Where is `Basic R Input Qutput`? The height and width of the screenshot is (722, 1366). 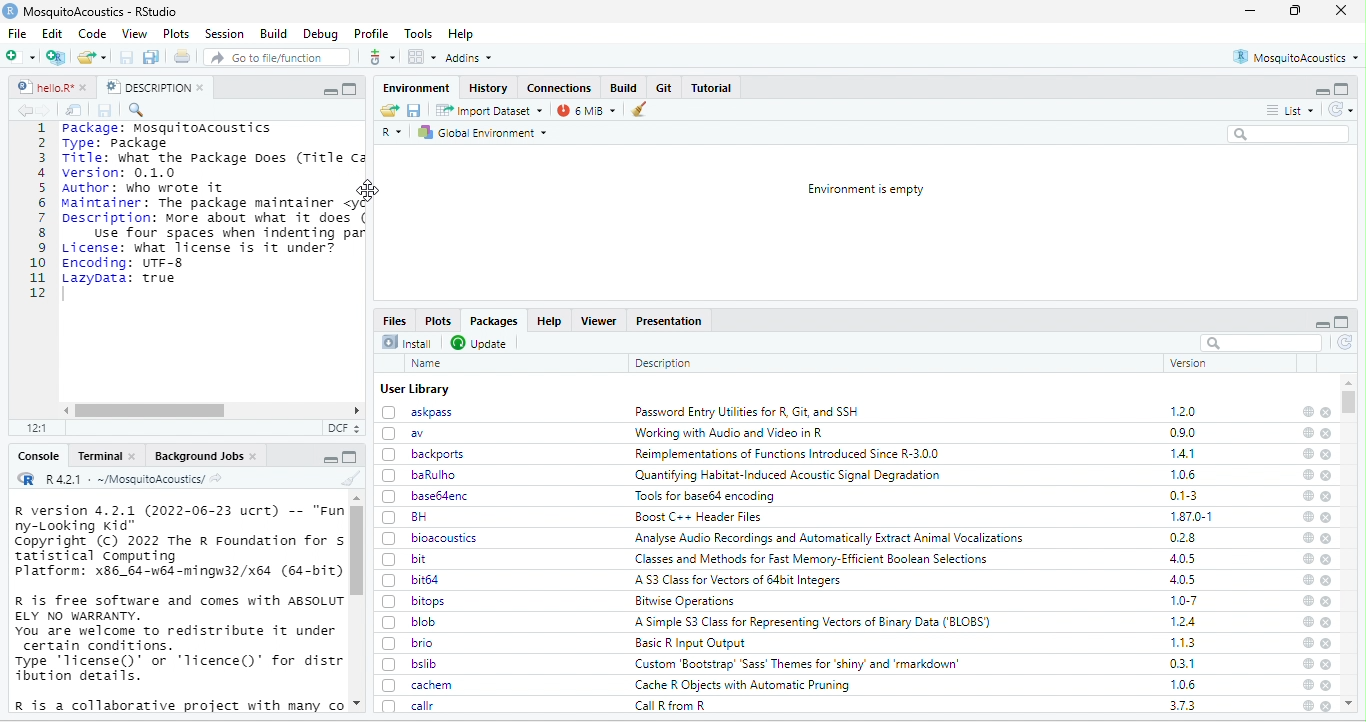 Basic R Input Qutput is located at coordinates (699, 643).